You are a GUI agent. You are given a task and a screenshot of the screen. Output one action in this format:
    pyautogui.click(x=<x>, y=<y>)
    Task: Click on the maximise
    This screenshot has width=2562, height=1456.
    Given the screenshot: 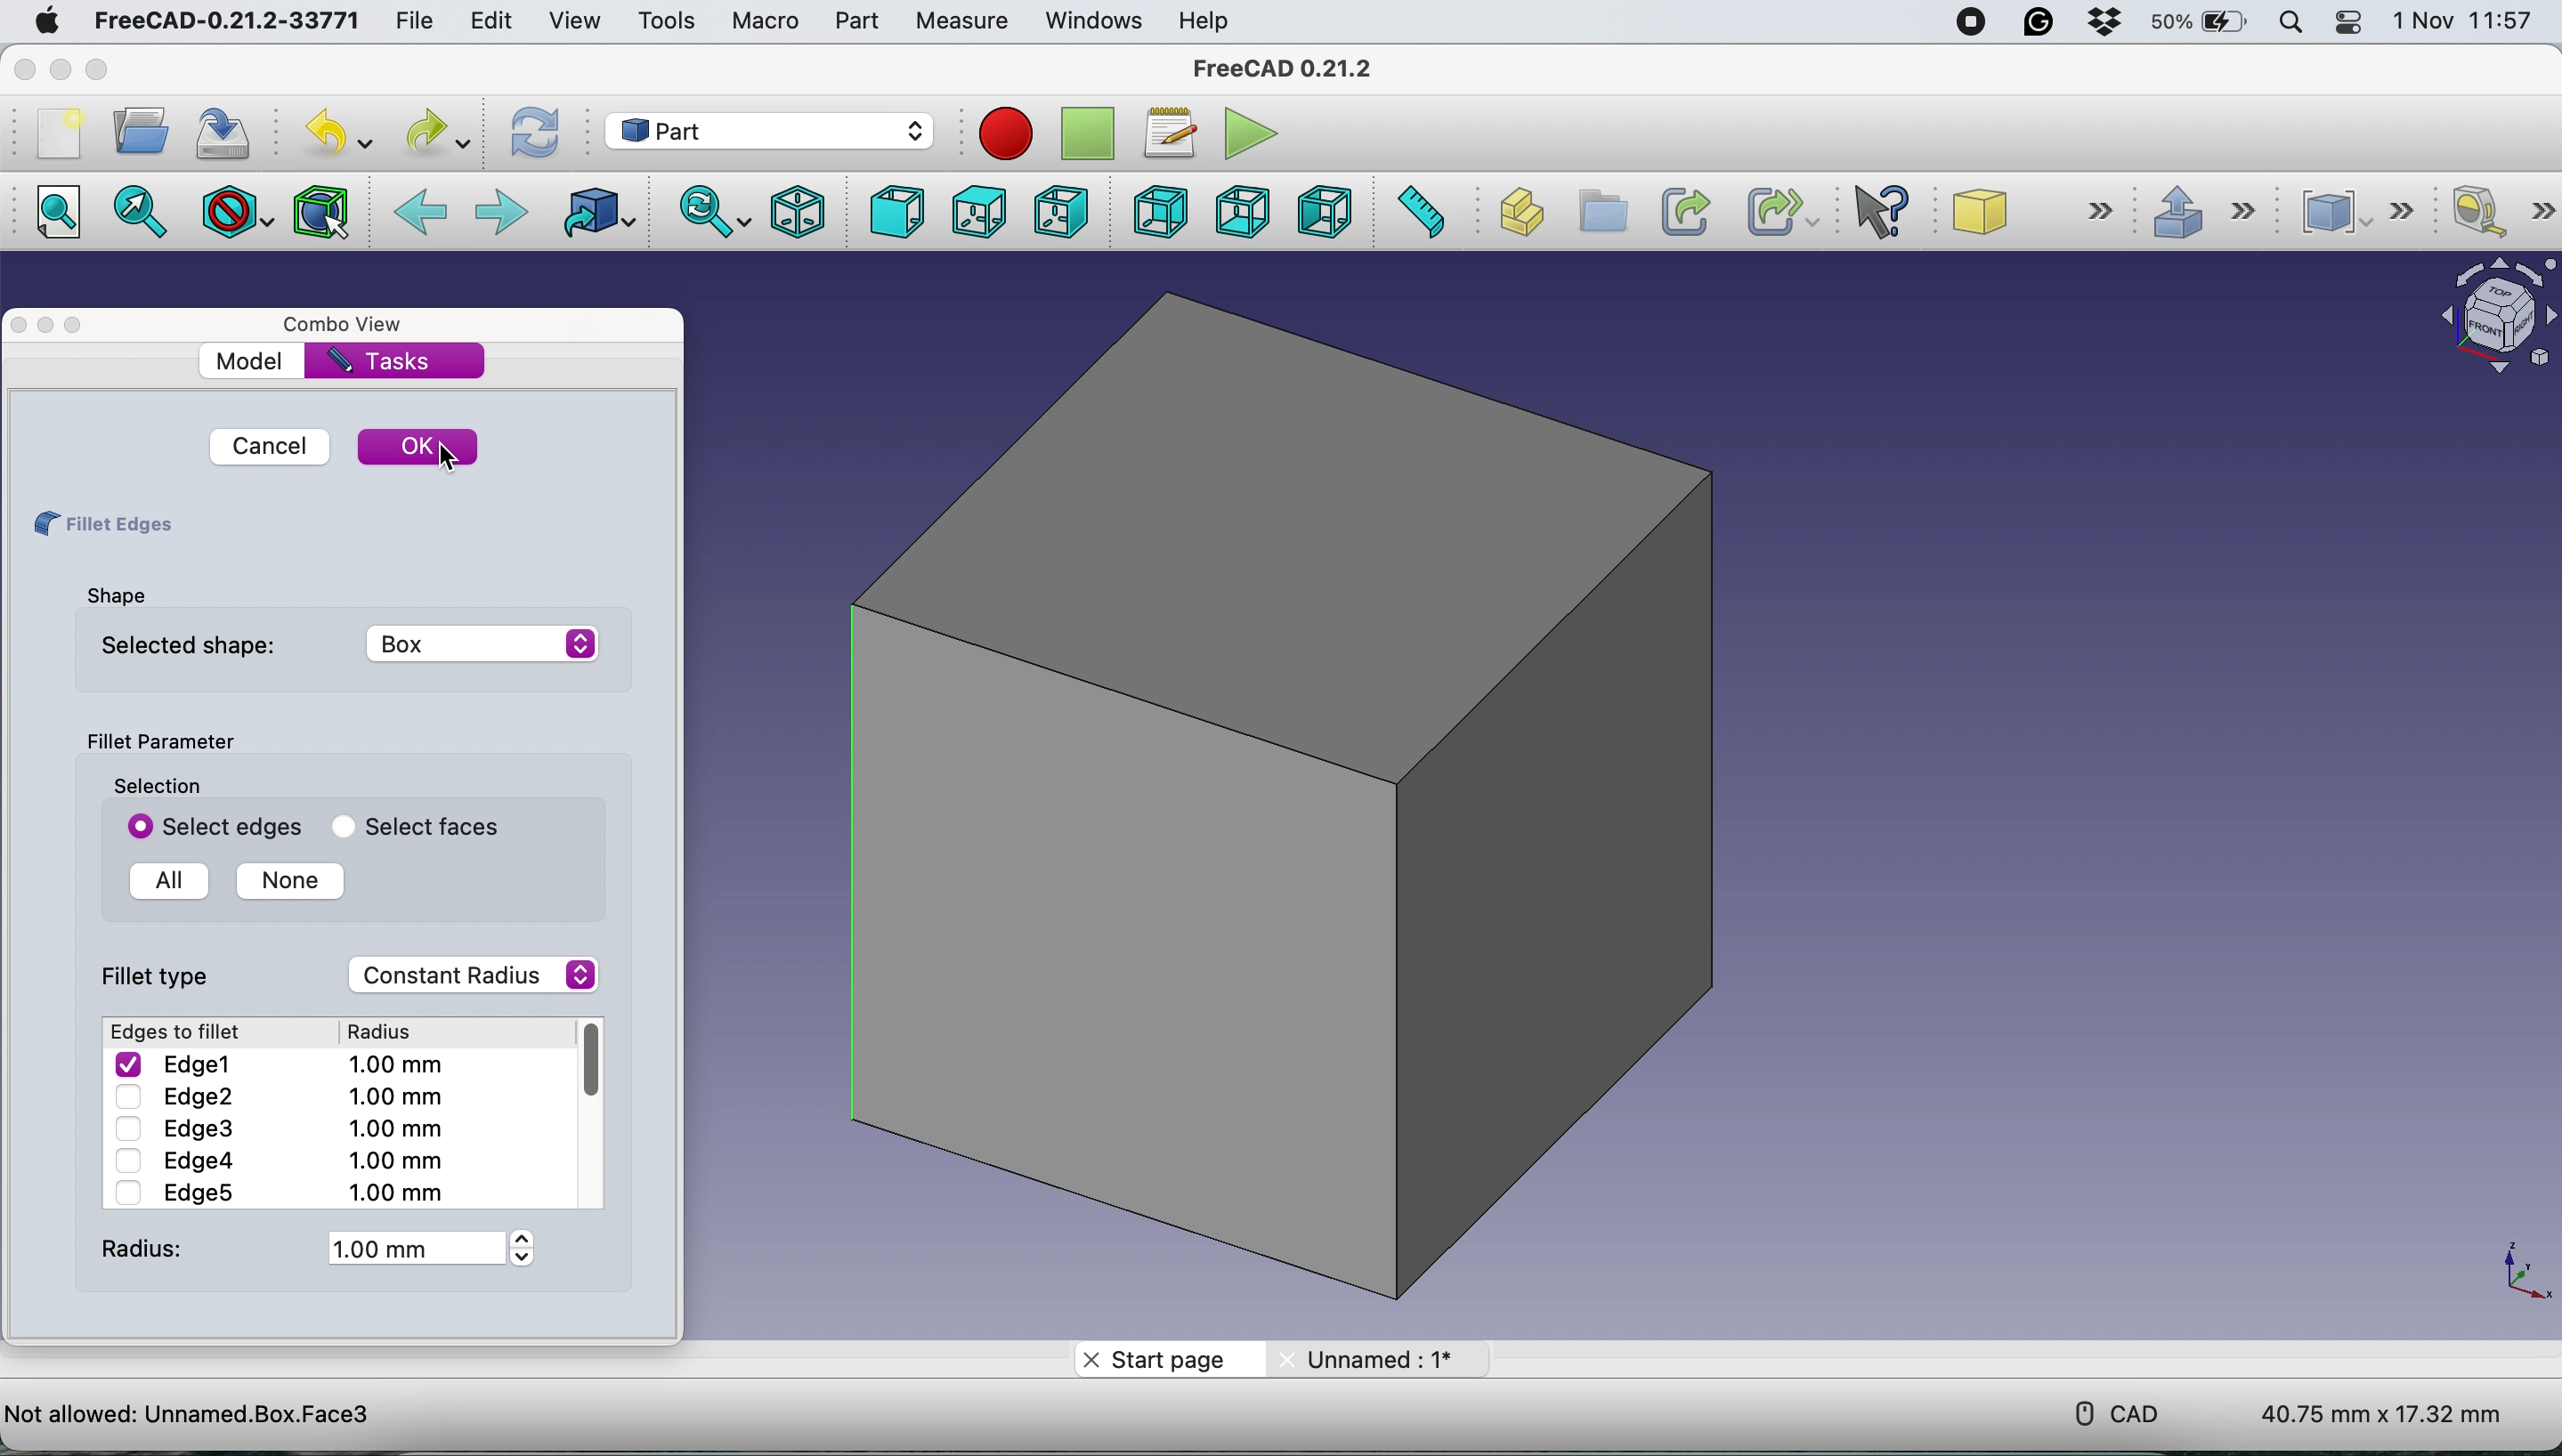 What is the action you would take?
    pyautogui.click(x=97, y=68)
    